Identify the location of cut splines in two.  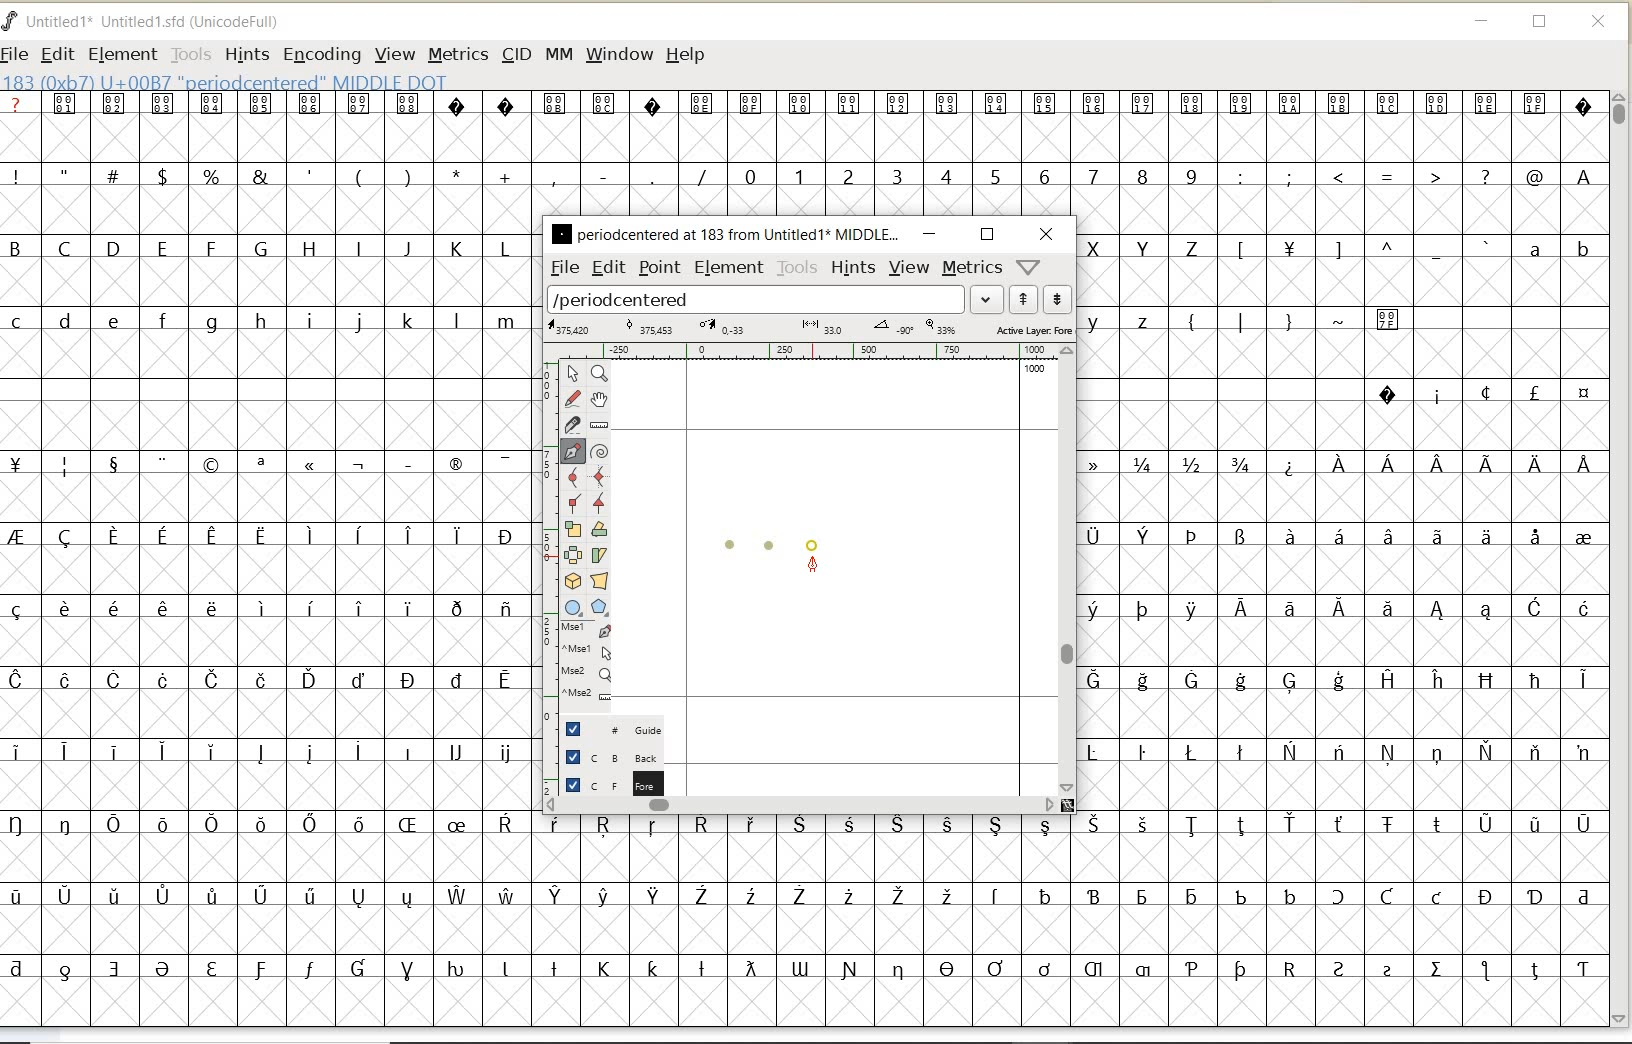
(572, 424).